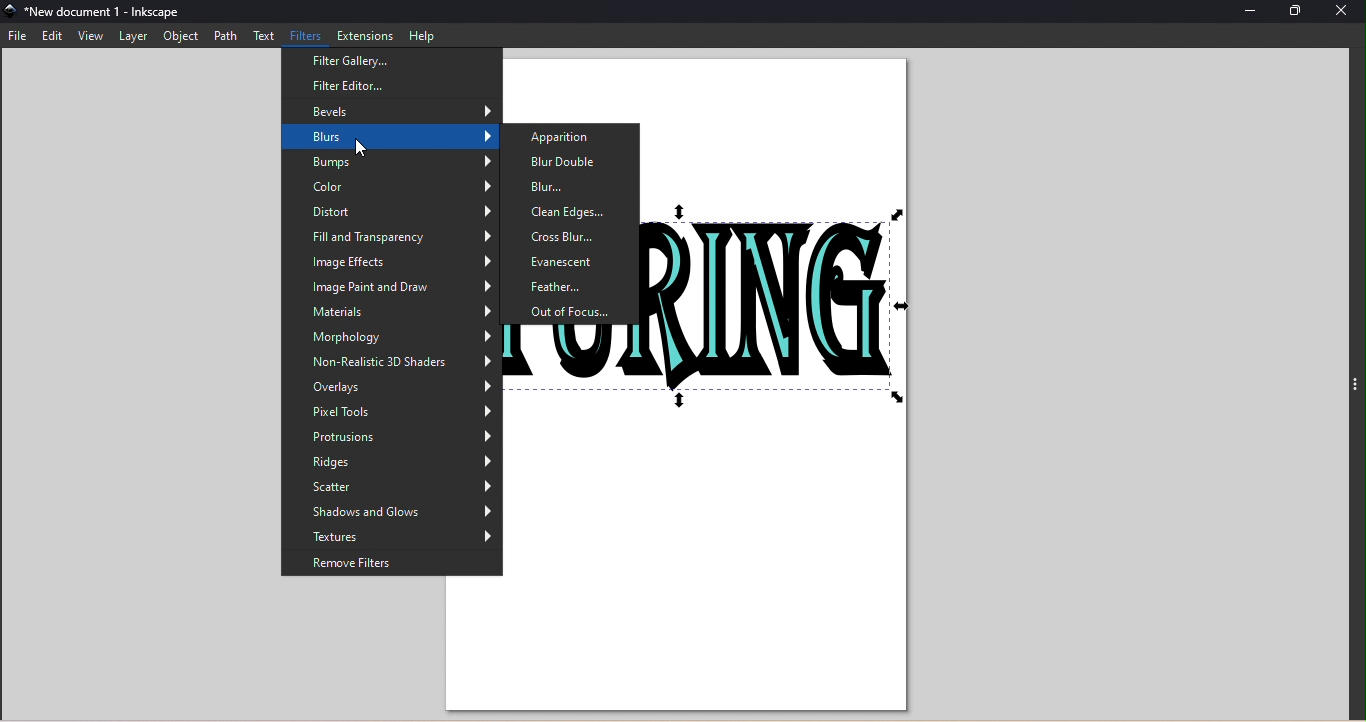 Image resolution: width=1366 pixels, height=722 pixels. What do you see at coordinates (19, 37) in the screenshot?
I see `File` at bounding box center [19, 37].